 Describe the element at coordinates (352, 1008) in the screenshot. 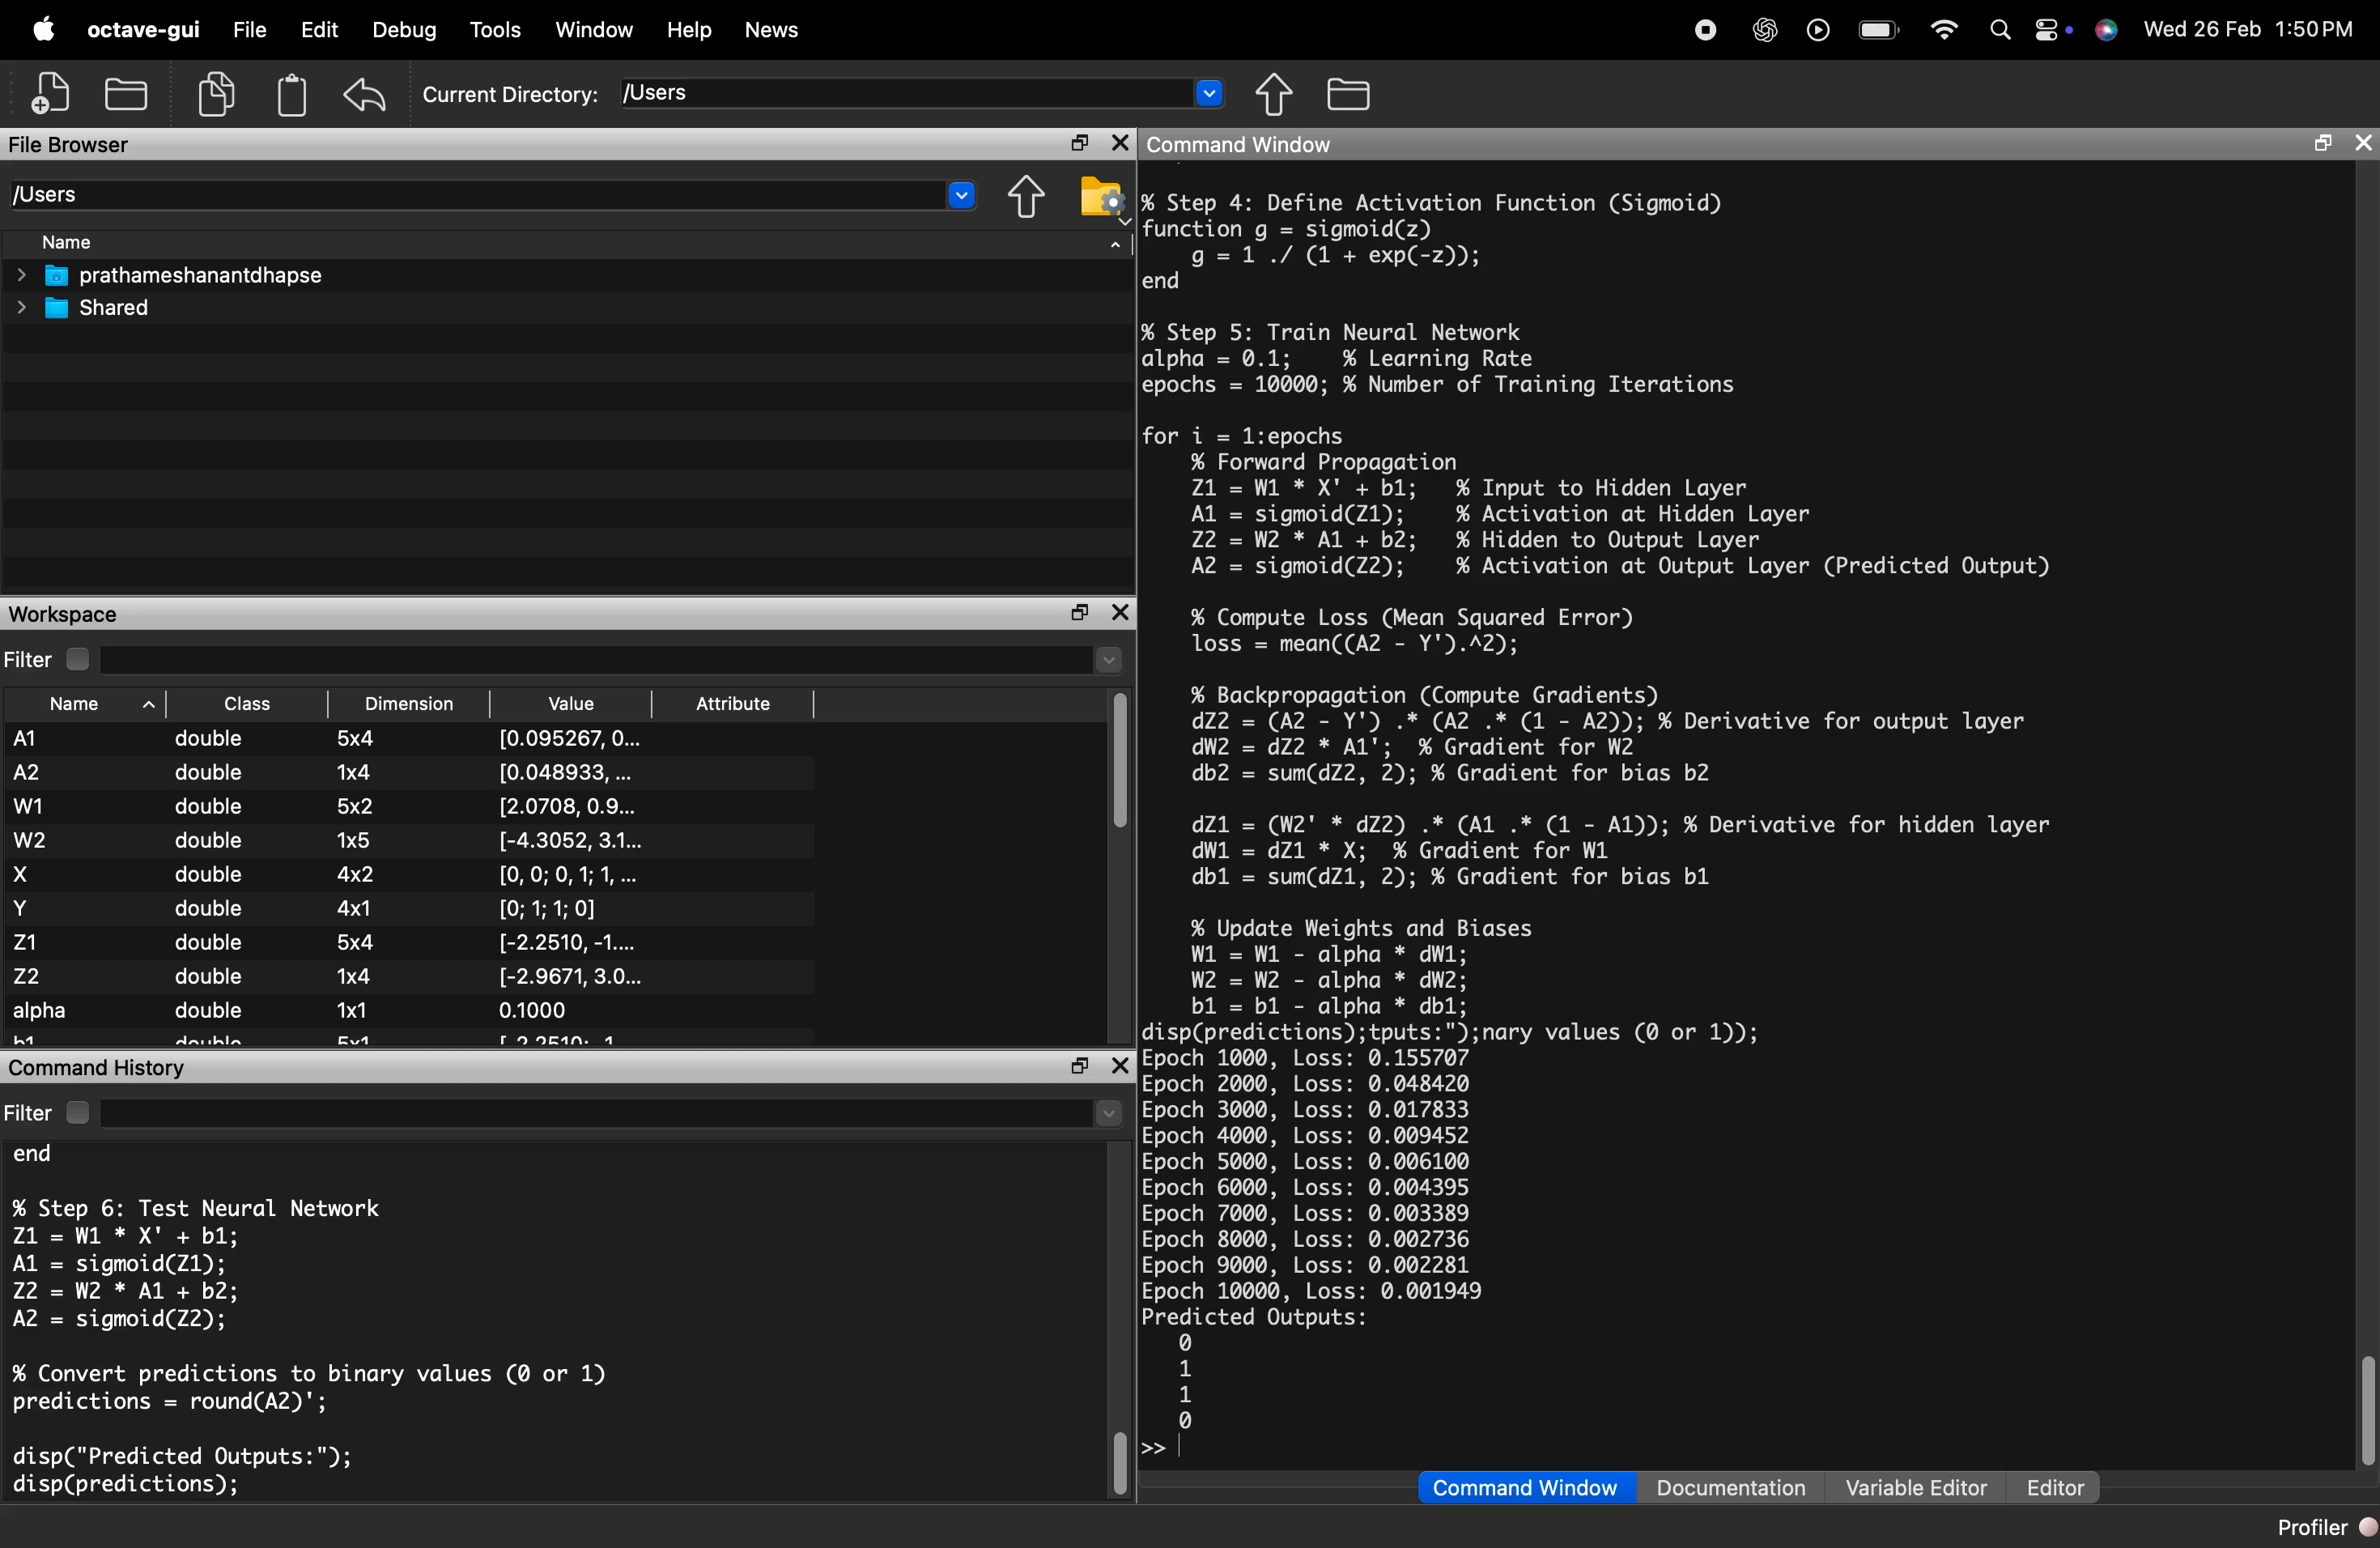

I see `1x1` at that location.